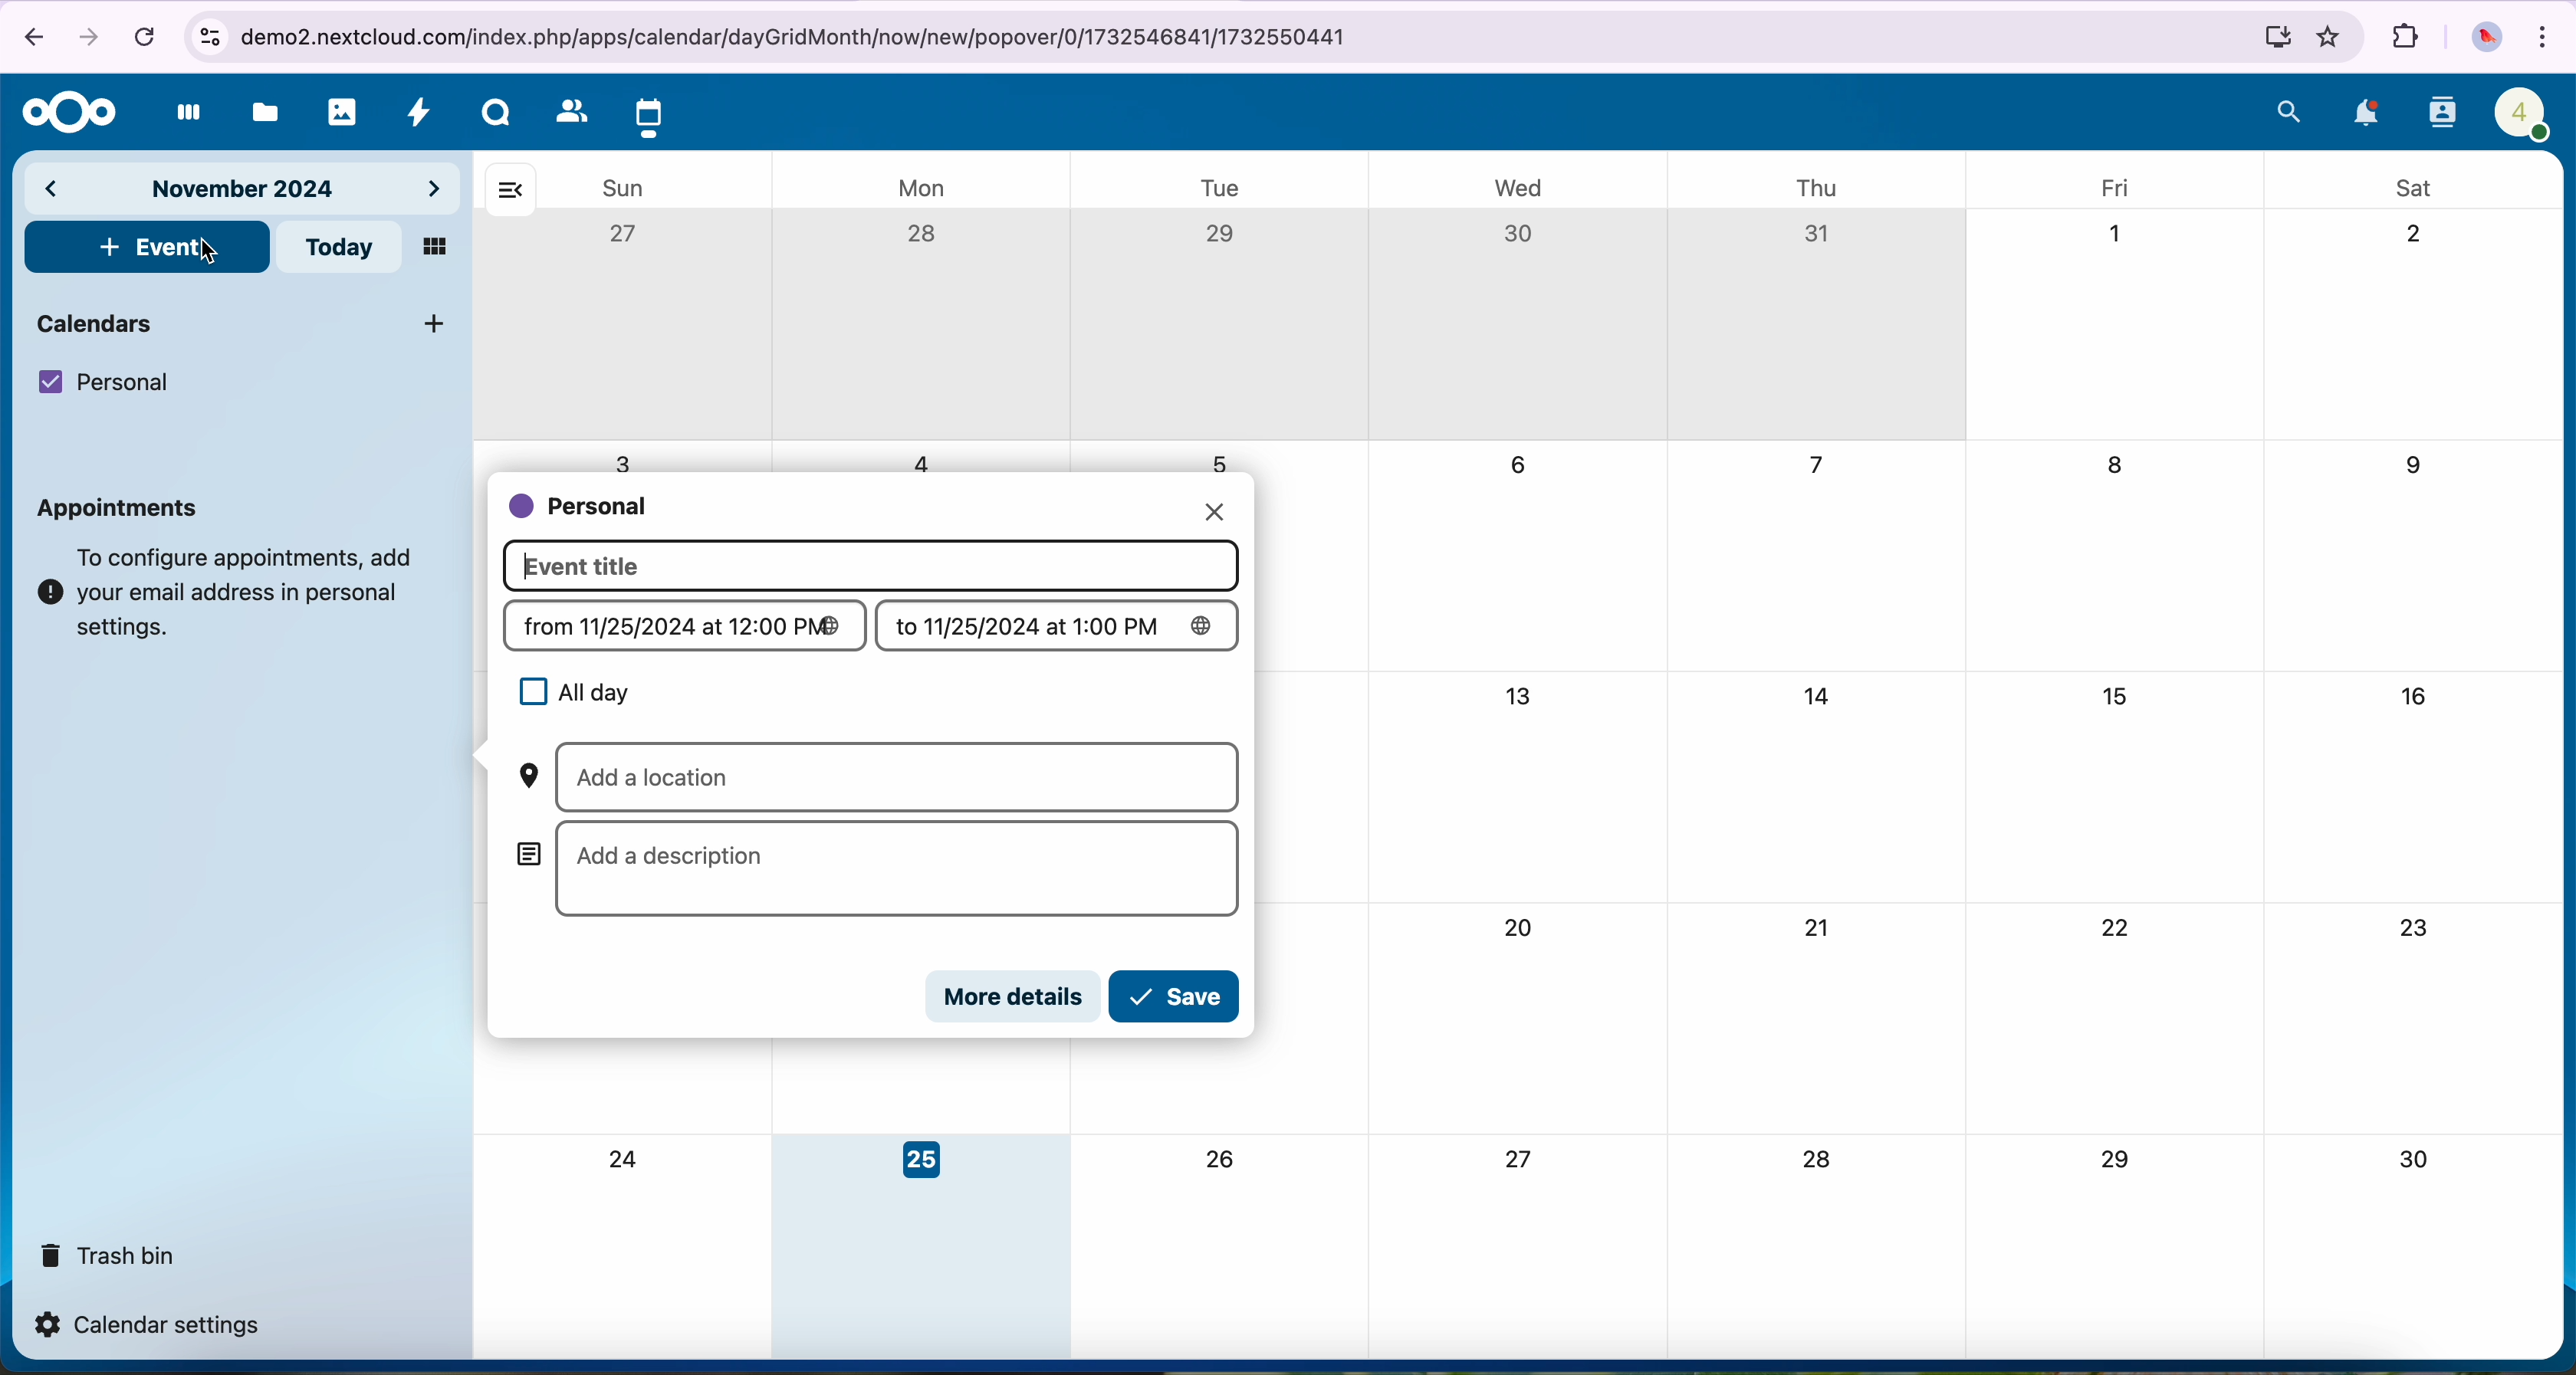  I want to click on 26, so click(1227, 1158).